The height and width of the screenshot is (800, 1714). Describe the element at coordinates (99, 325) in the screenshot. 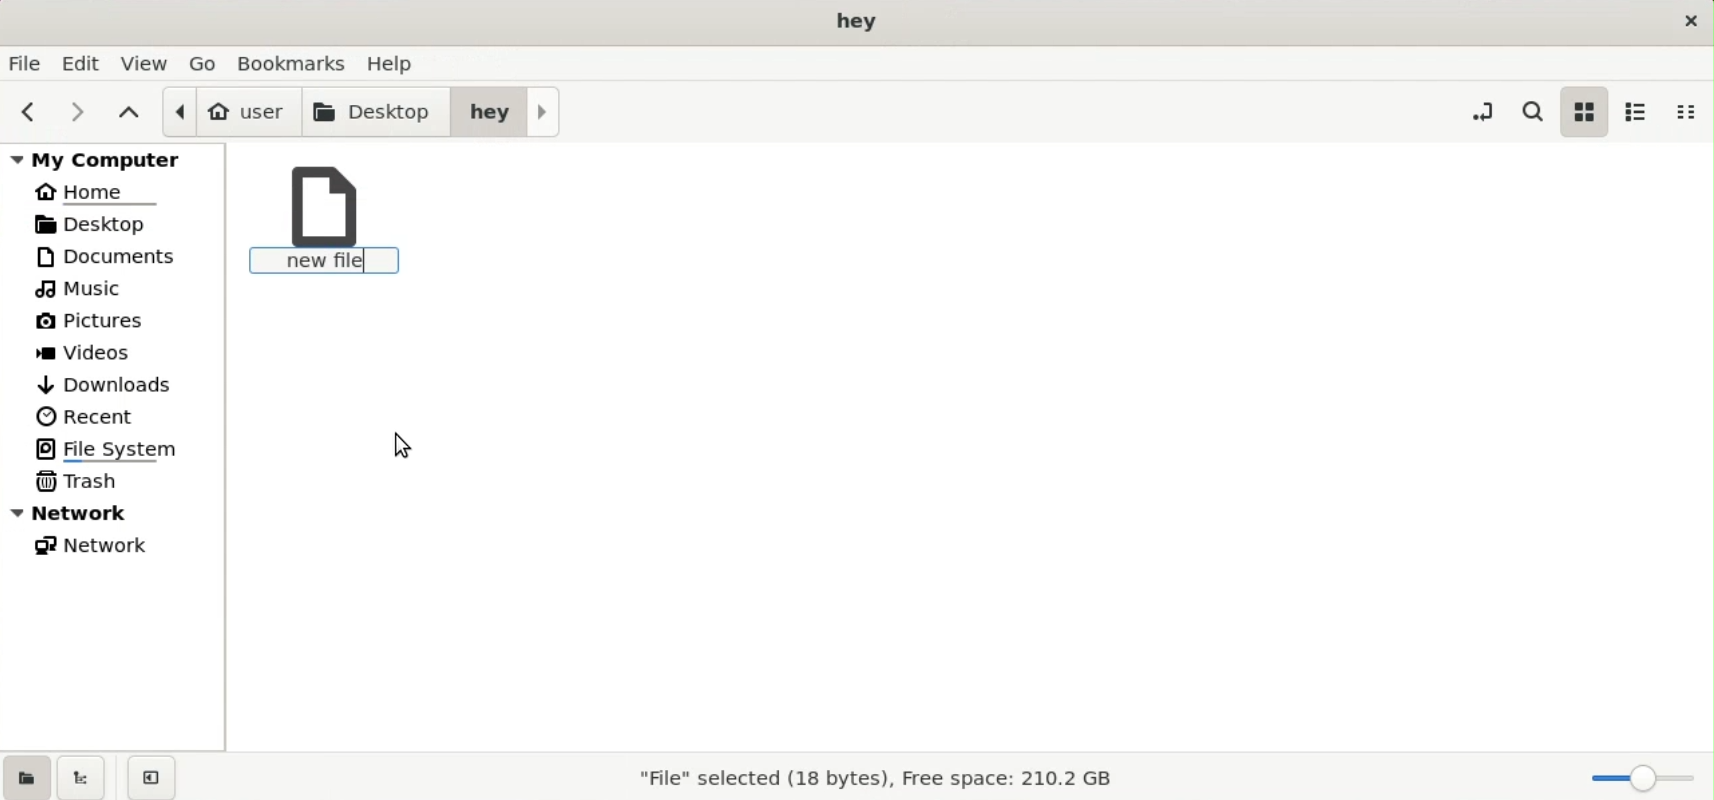

I see `pictures` at that location.